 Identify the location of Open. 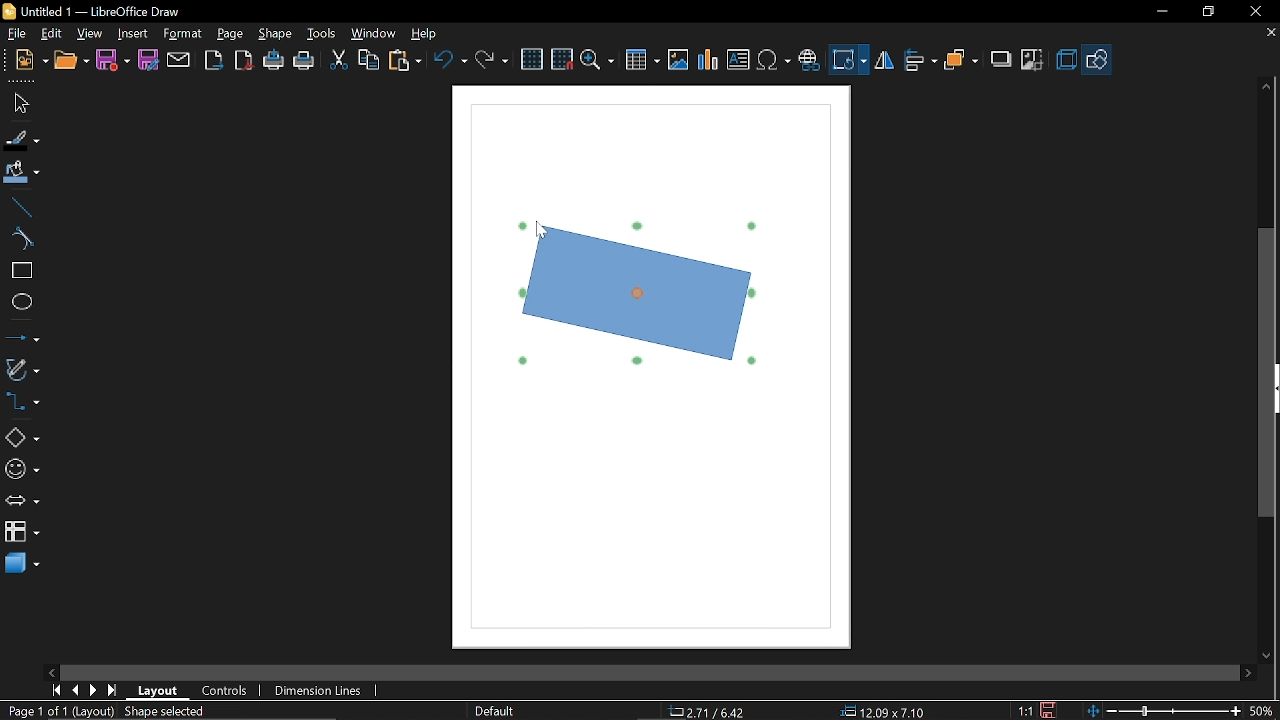
(71, 61).